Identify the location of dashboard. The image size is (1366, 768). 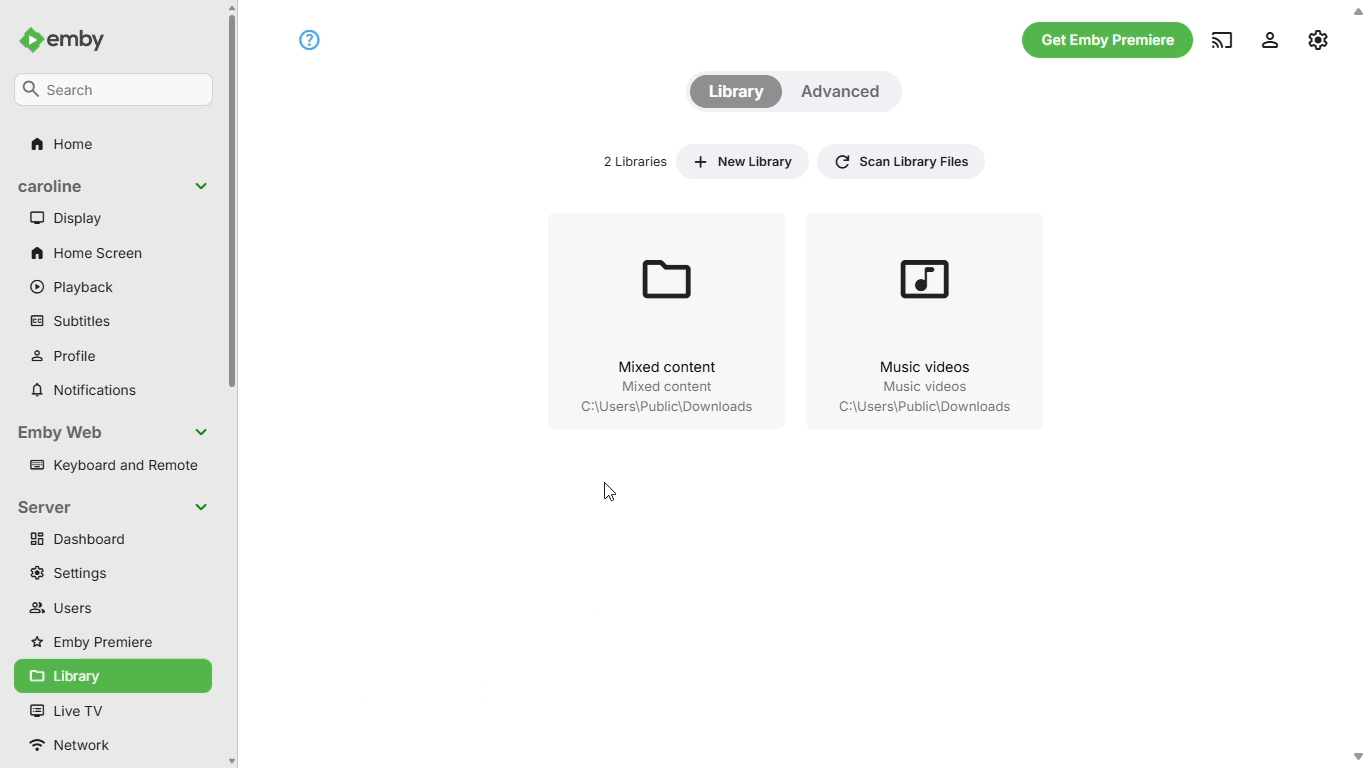
(112, 538).